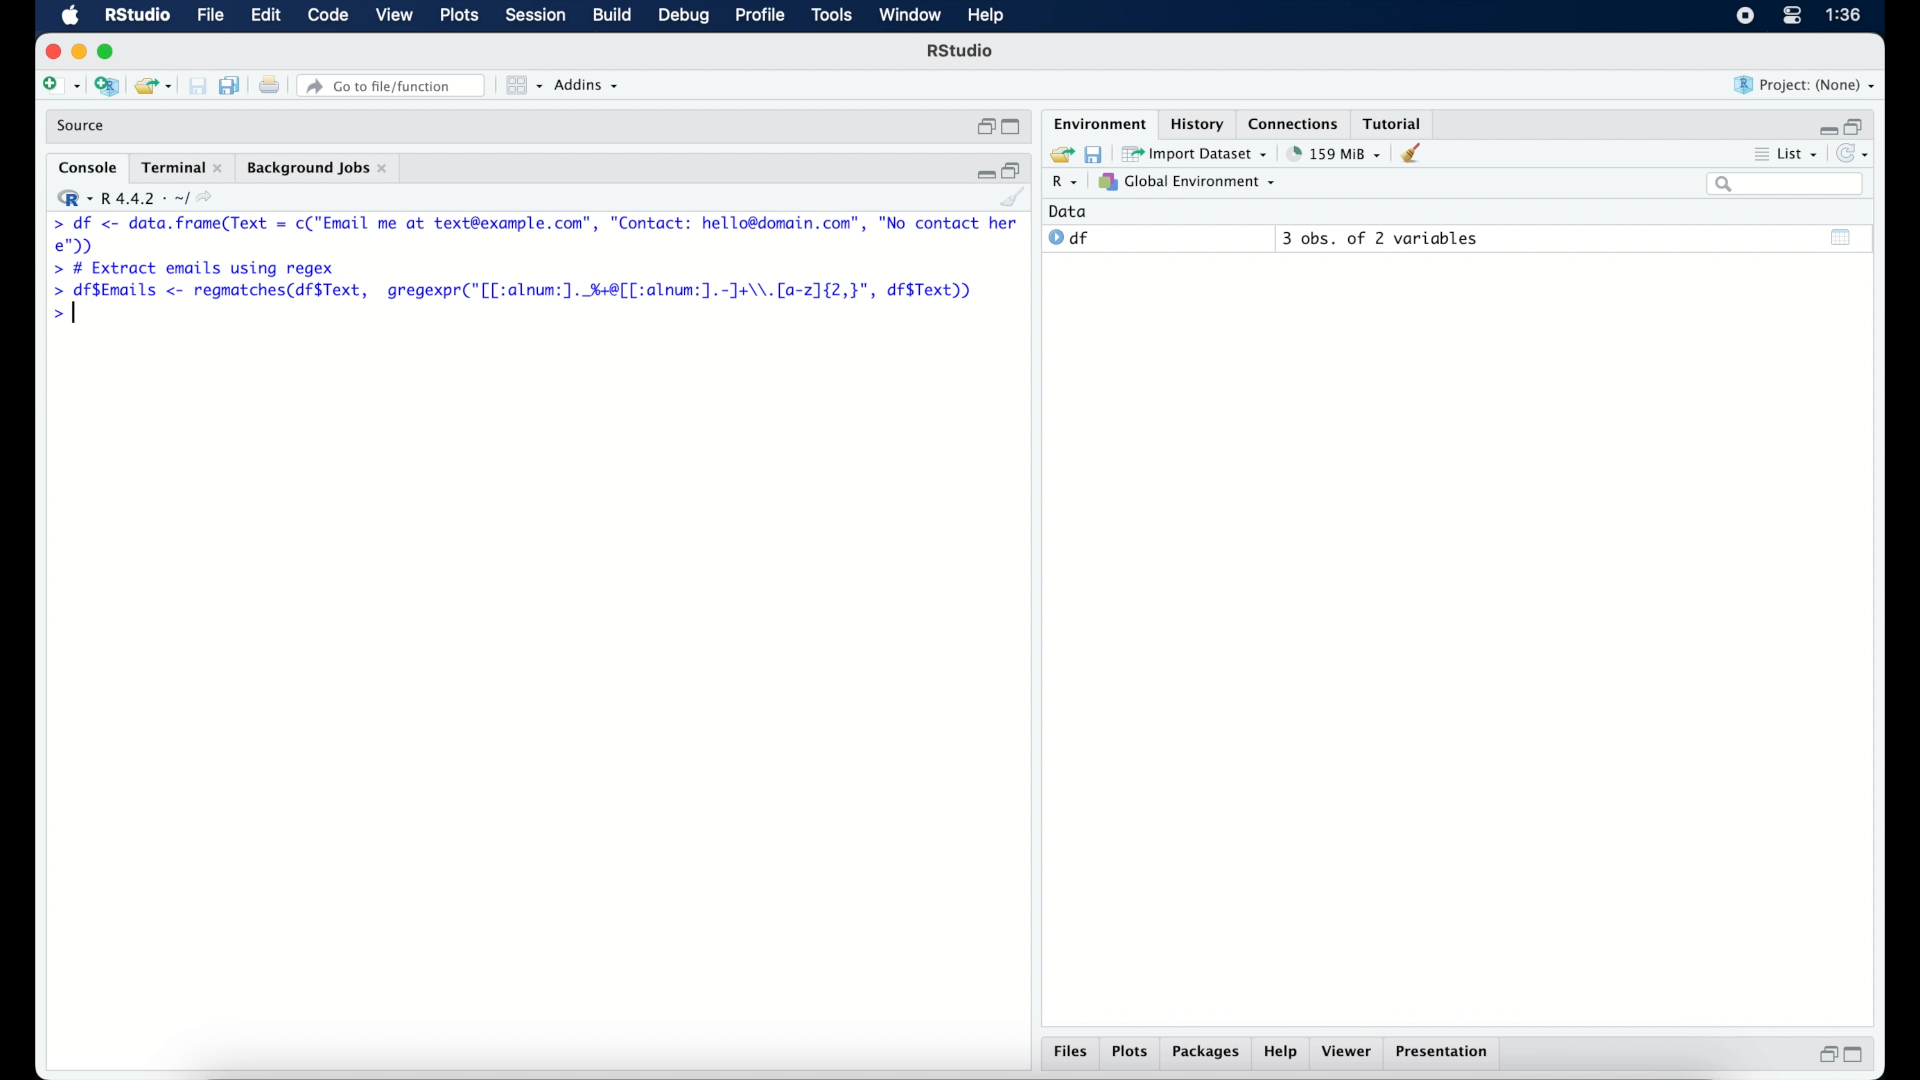 The height and width of the screenshot is (1080, 1920). What do you see at coordinates (268, 85) in the screenshot?
I see `print` at bounding box center [268, 85].